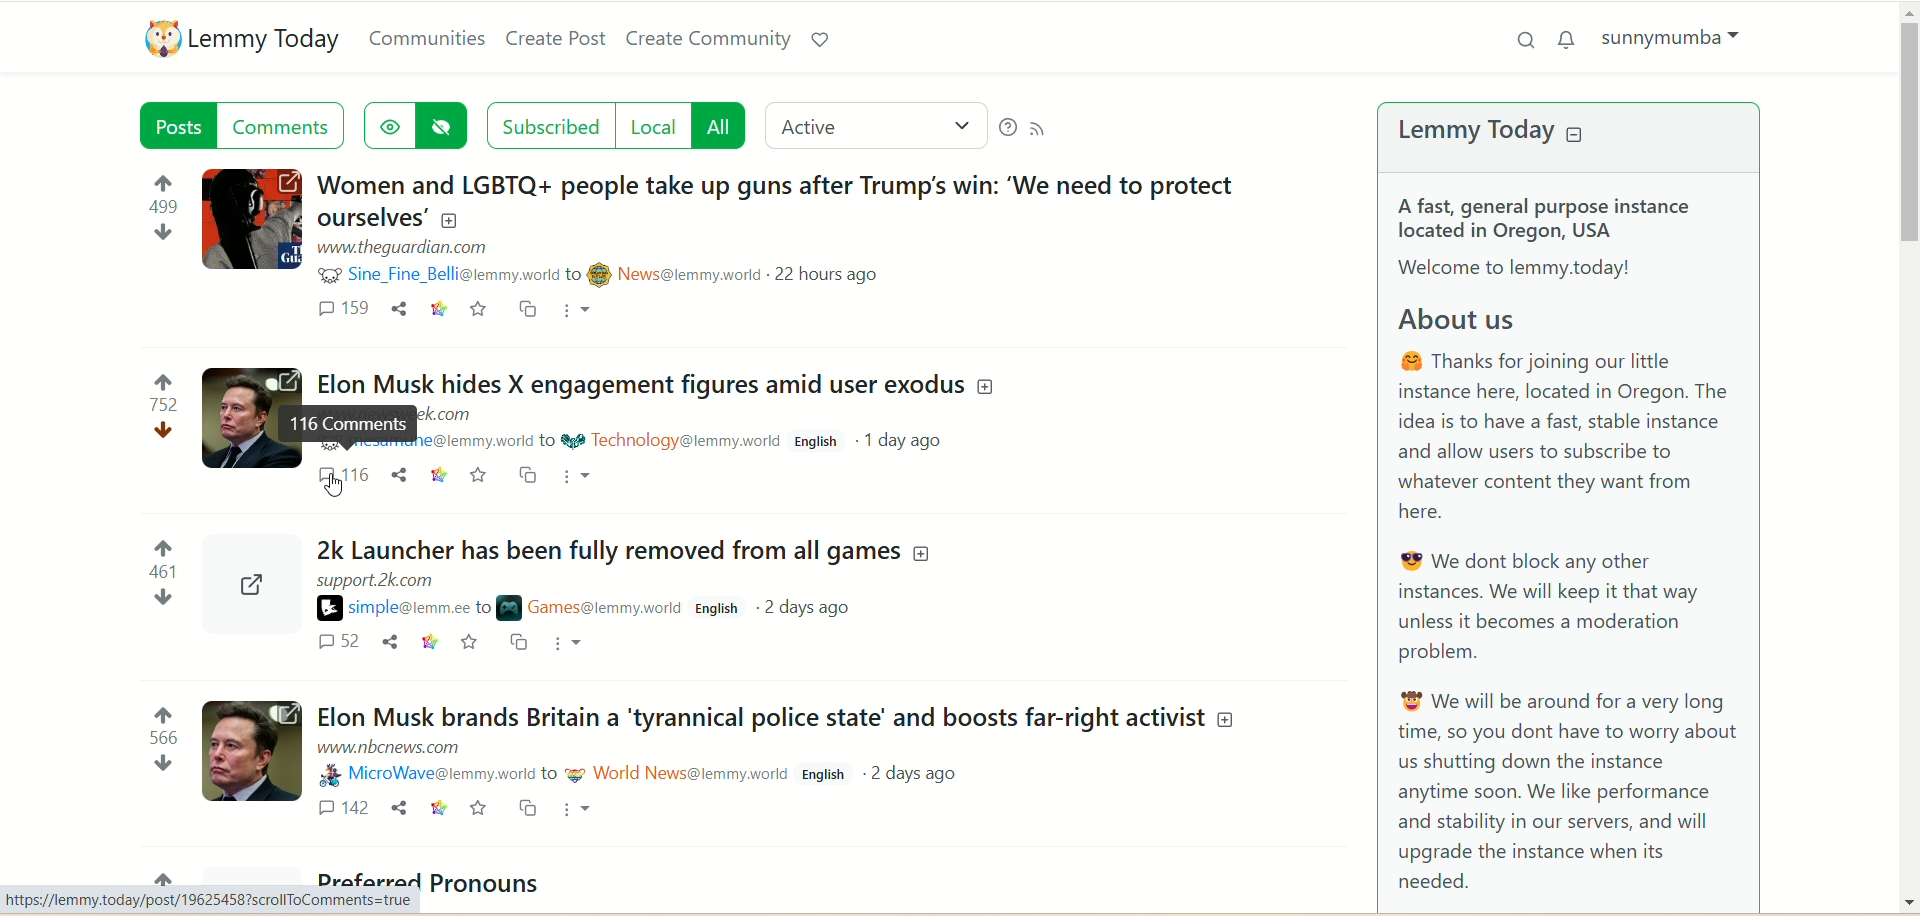 This screenshot has height=916, width=1920. What do you see at coordinates (178, 125) in the screenshot?
I see `posts` at bounding box center [178, 125].